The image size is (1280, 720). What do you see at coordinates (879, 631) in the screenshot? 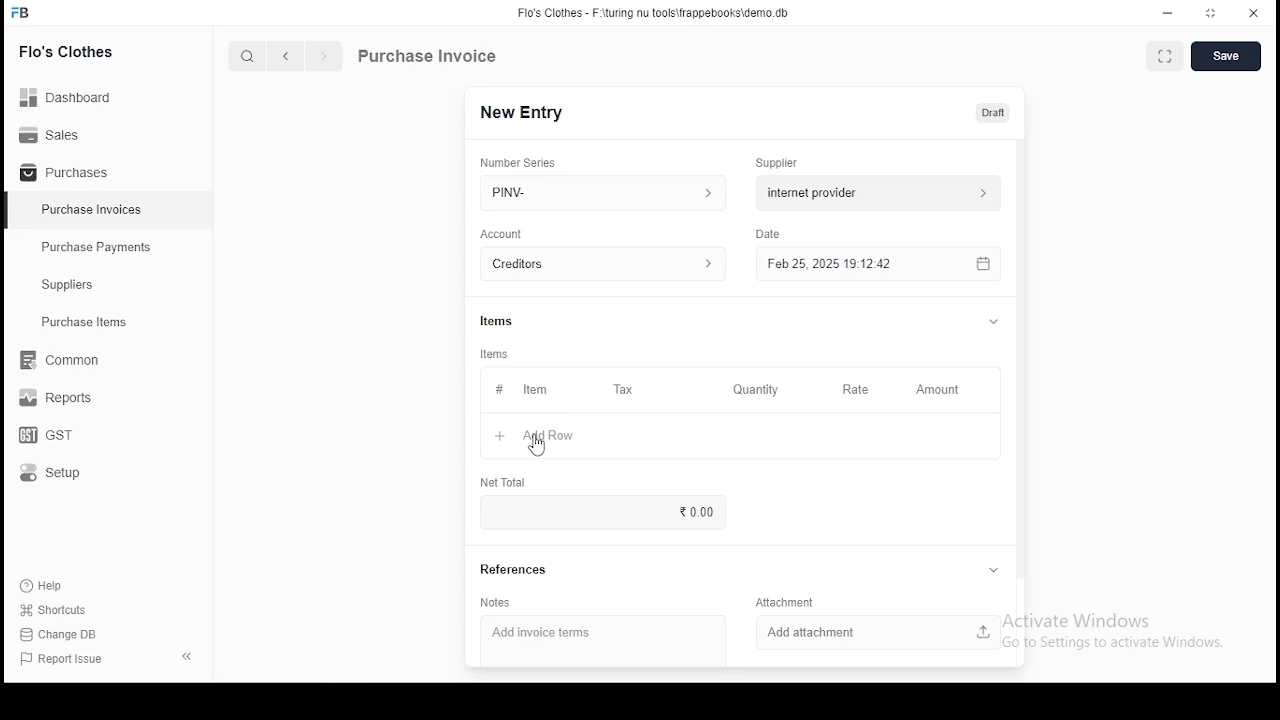
I see `add attachment` at bounding box center [879, 631].